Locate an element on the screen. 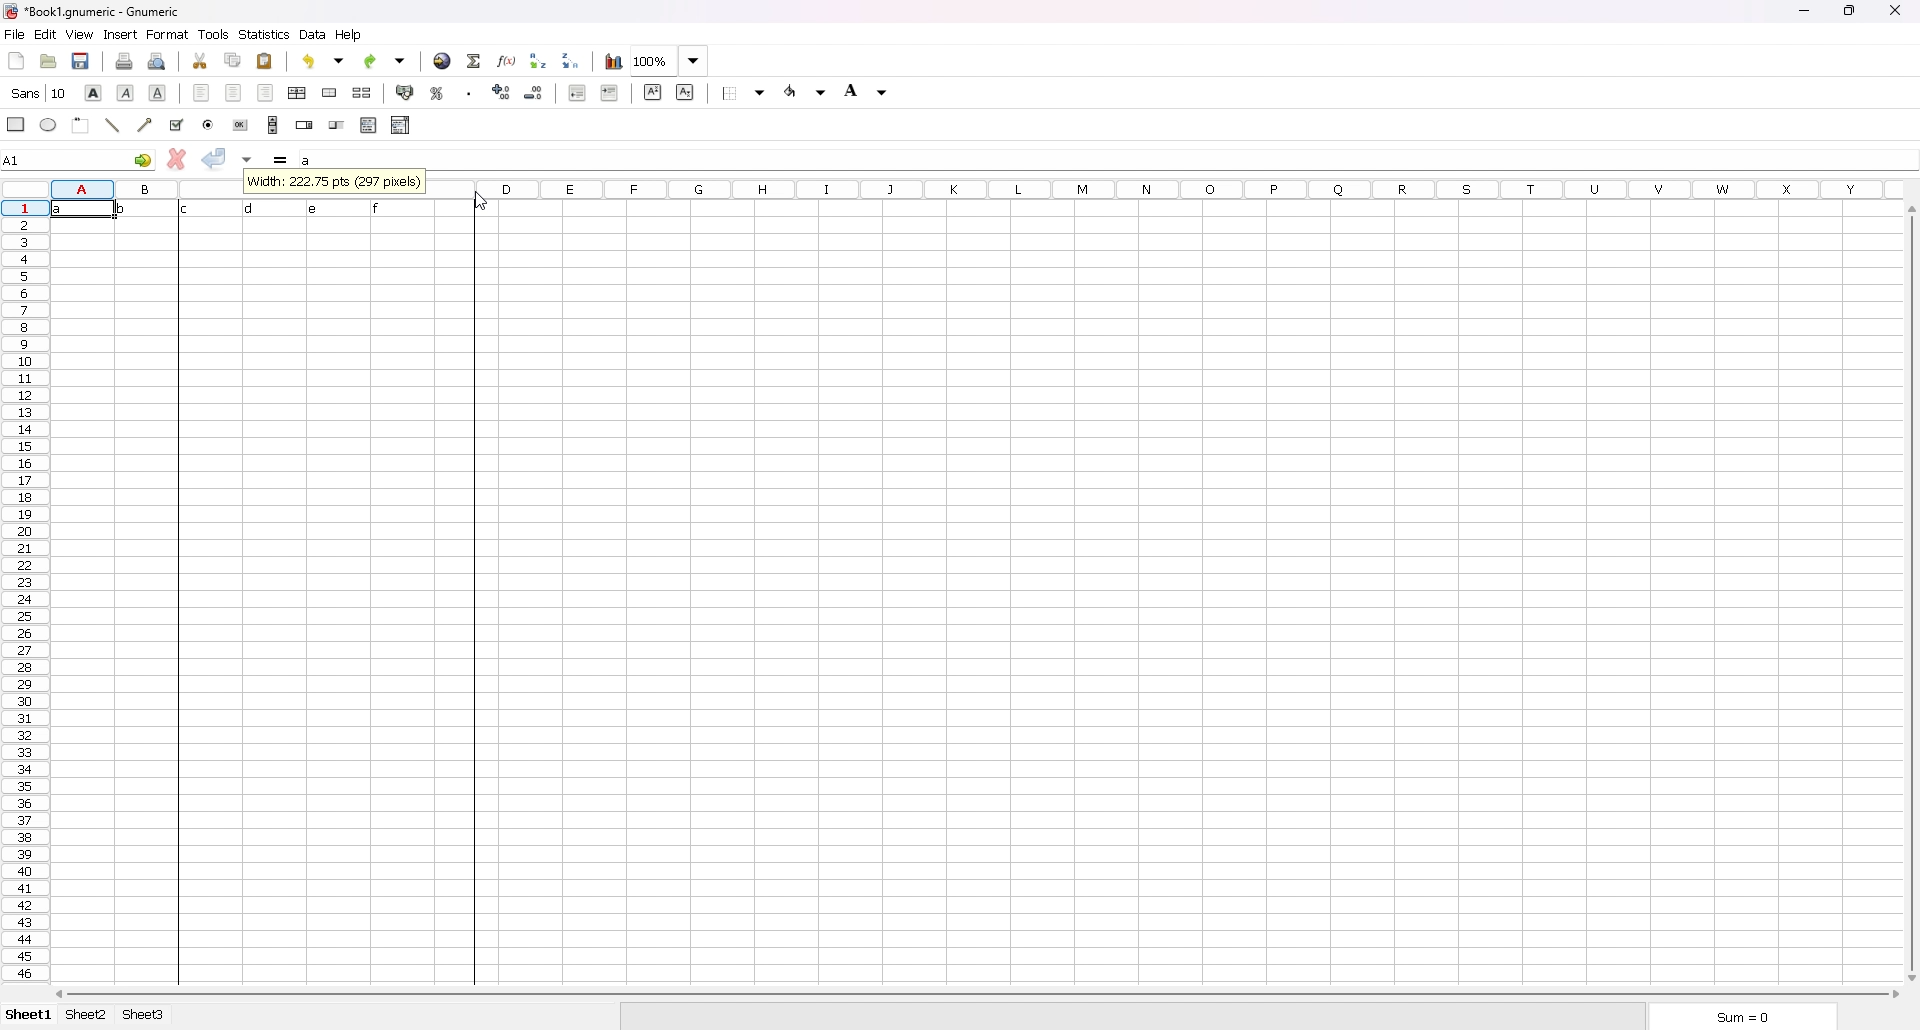 The height and width of the screenshot is (1030, 1920). arrowed line is located at coordinates (147, 123).